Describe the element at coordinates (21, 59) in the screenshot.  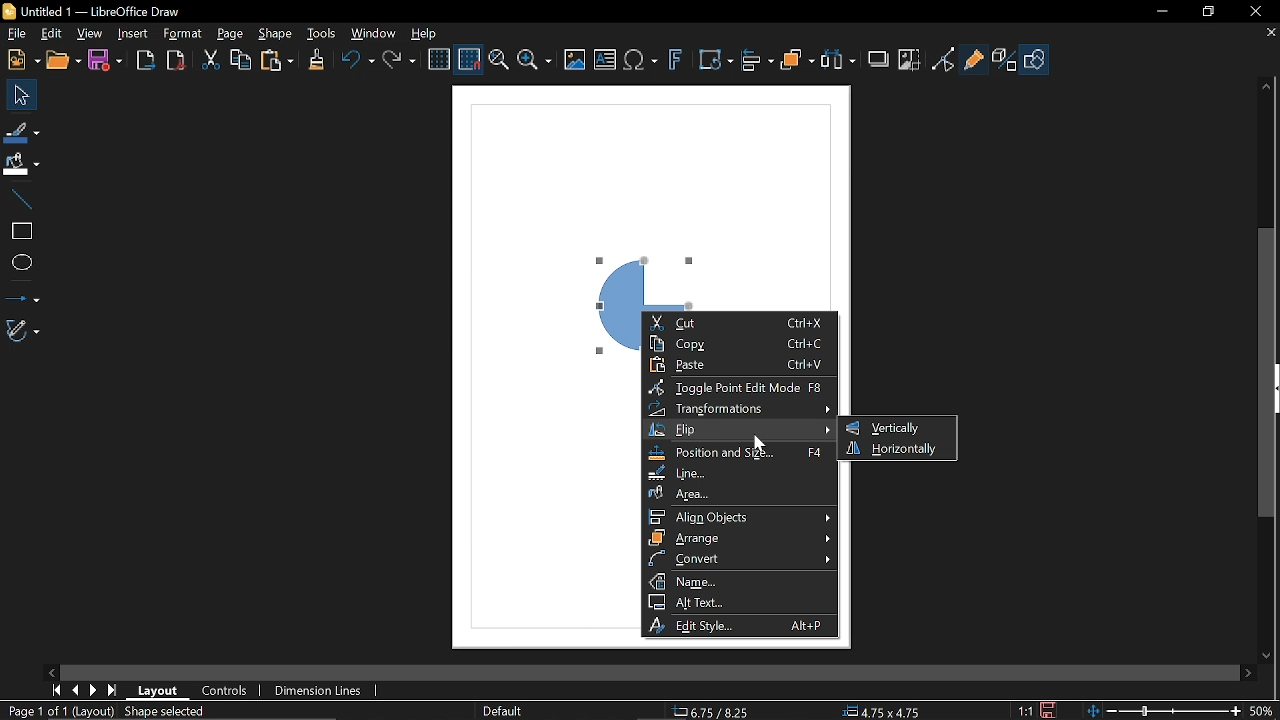
I see `New` at that location.